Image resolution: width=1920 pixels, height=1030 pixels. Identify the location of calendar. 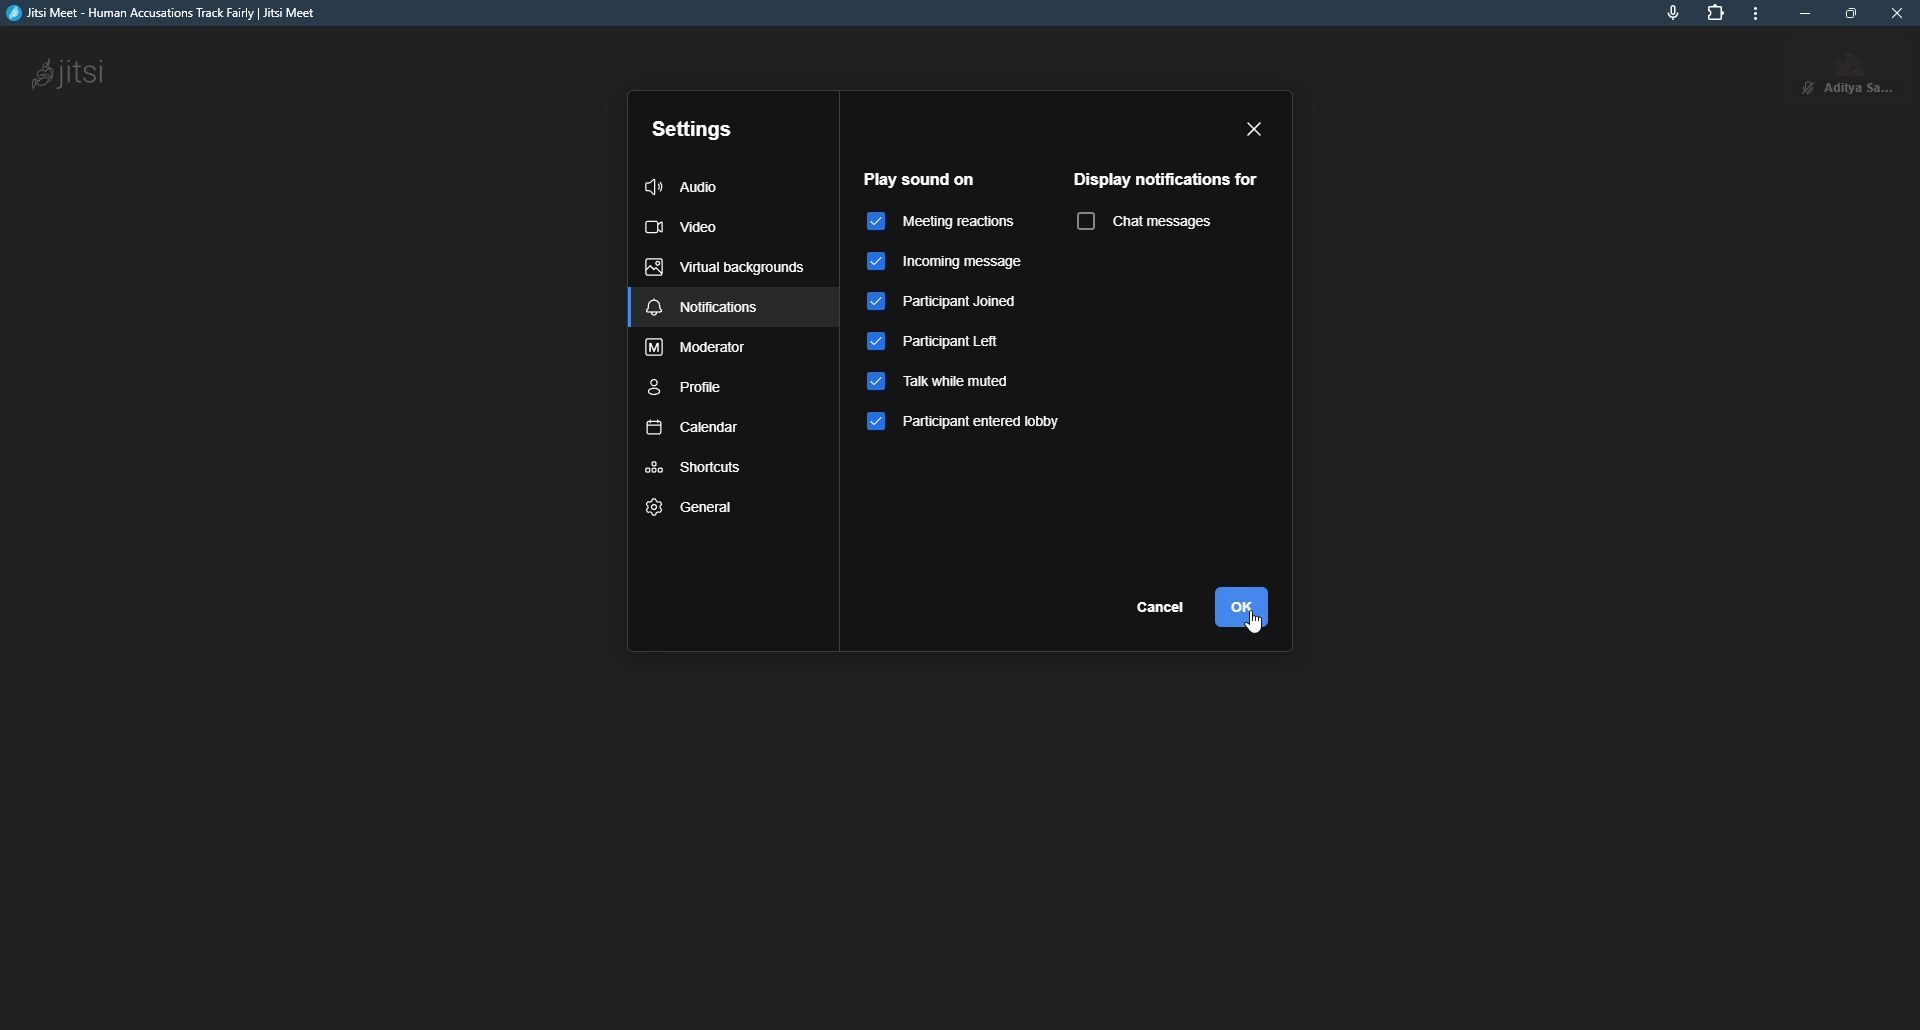
(696, 429).